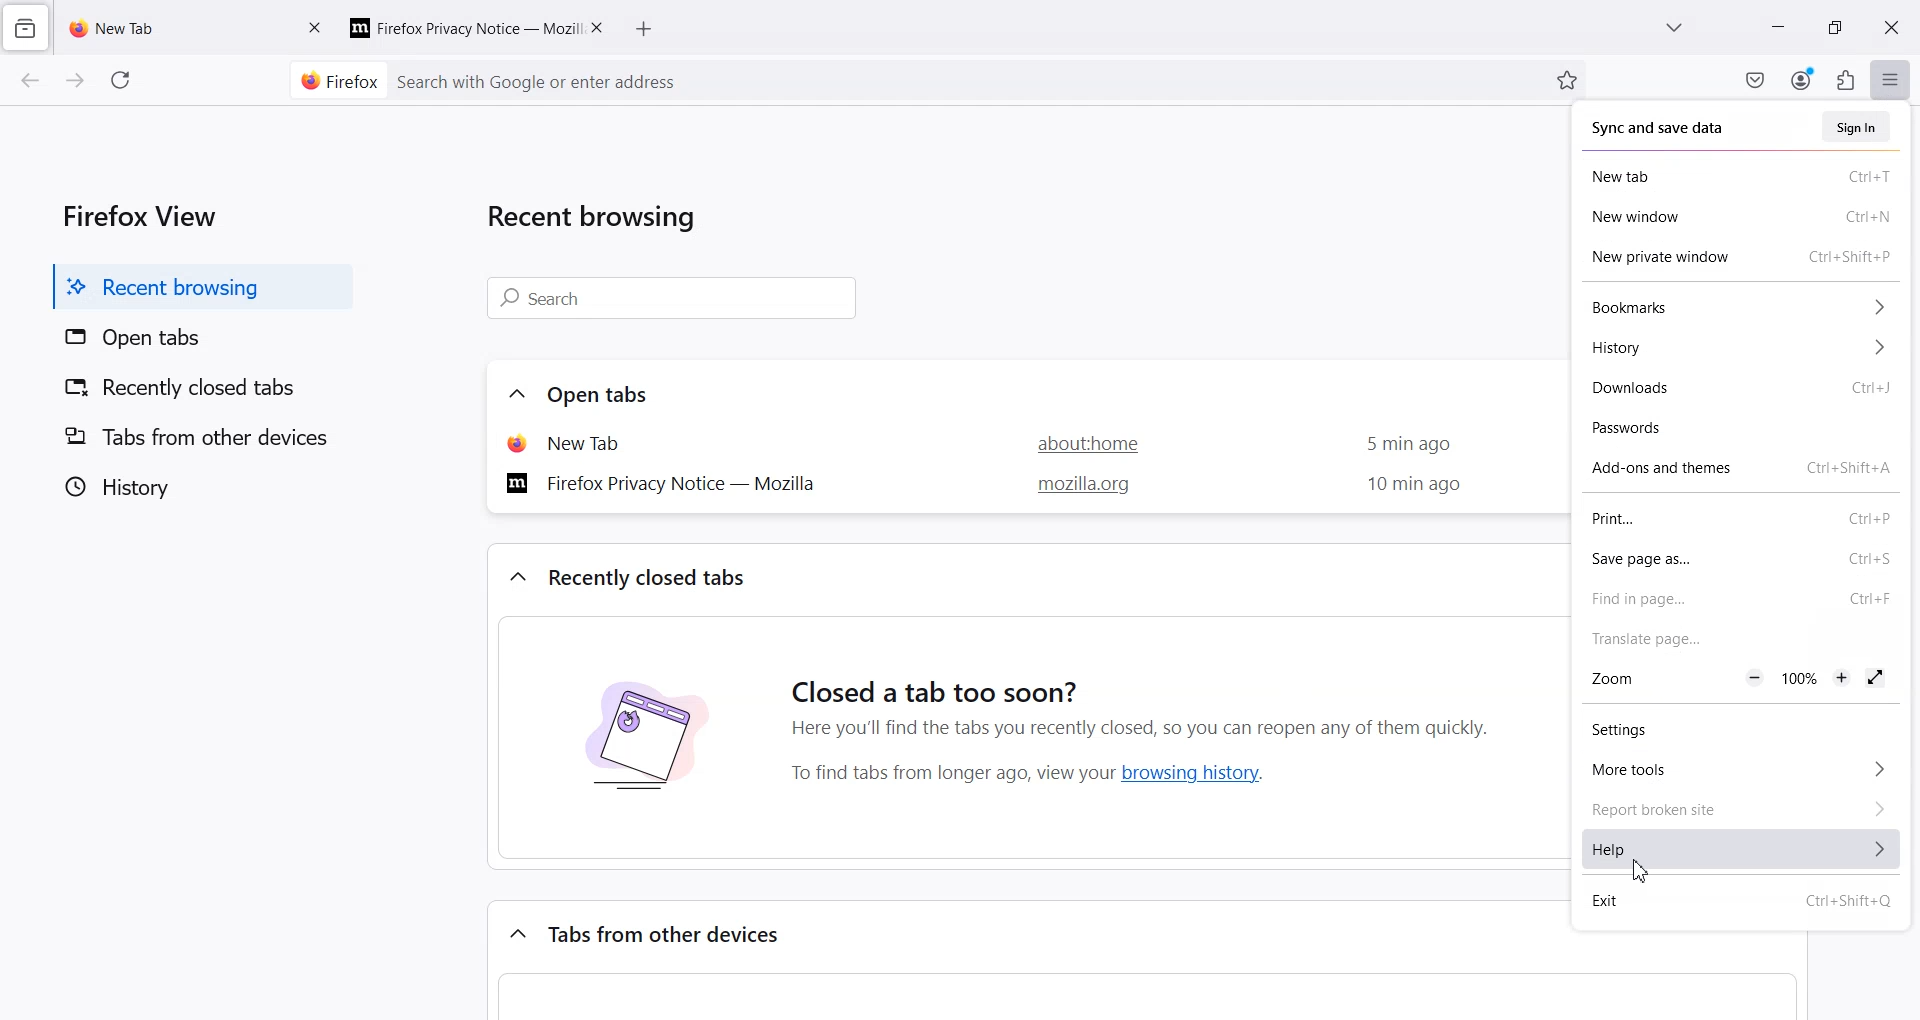  What do you see at coordinates (1739, 599) in the screenshot?
I see `find in page` at bounding box center [1739, 599].